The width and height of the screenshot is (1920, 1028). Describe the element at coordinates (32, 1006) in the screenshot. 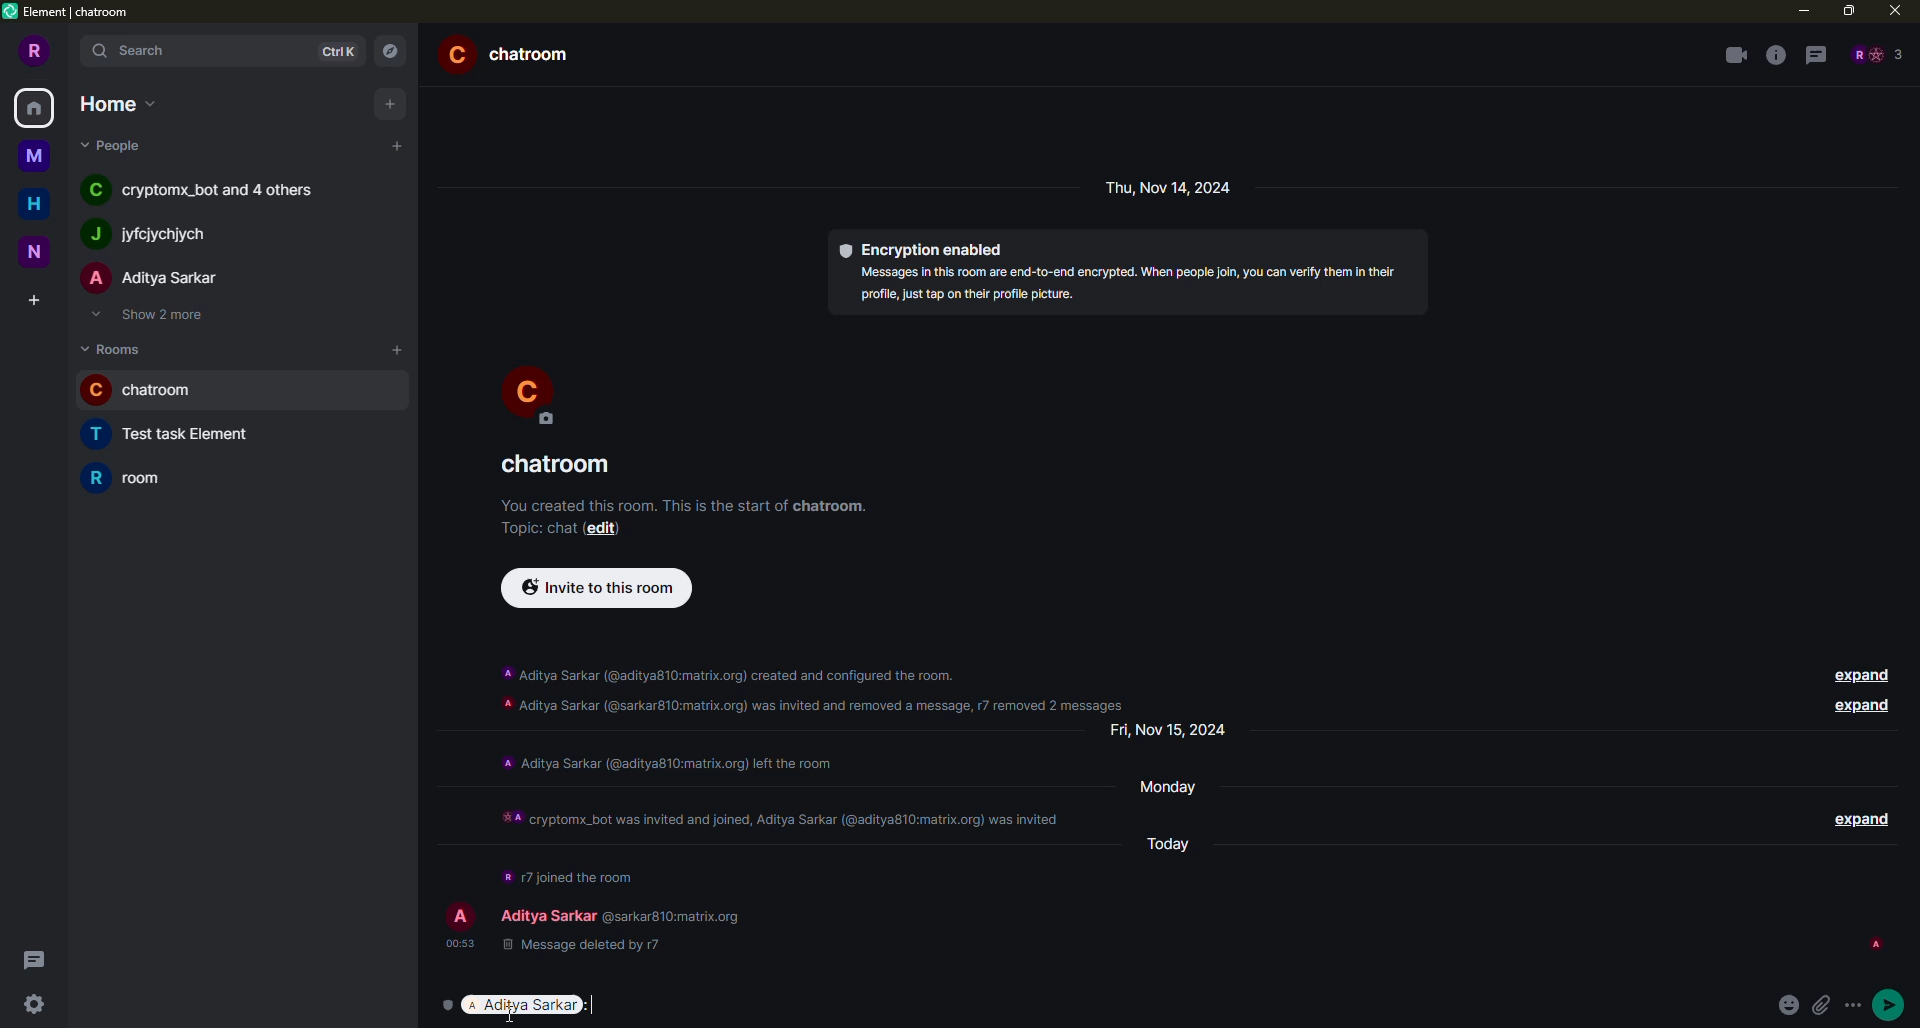

I see `quick settings` at that location.